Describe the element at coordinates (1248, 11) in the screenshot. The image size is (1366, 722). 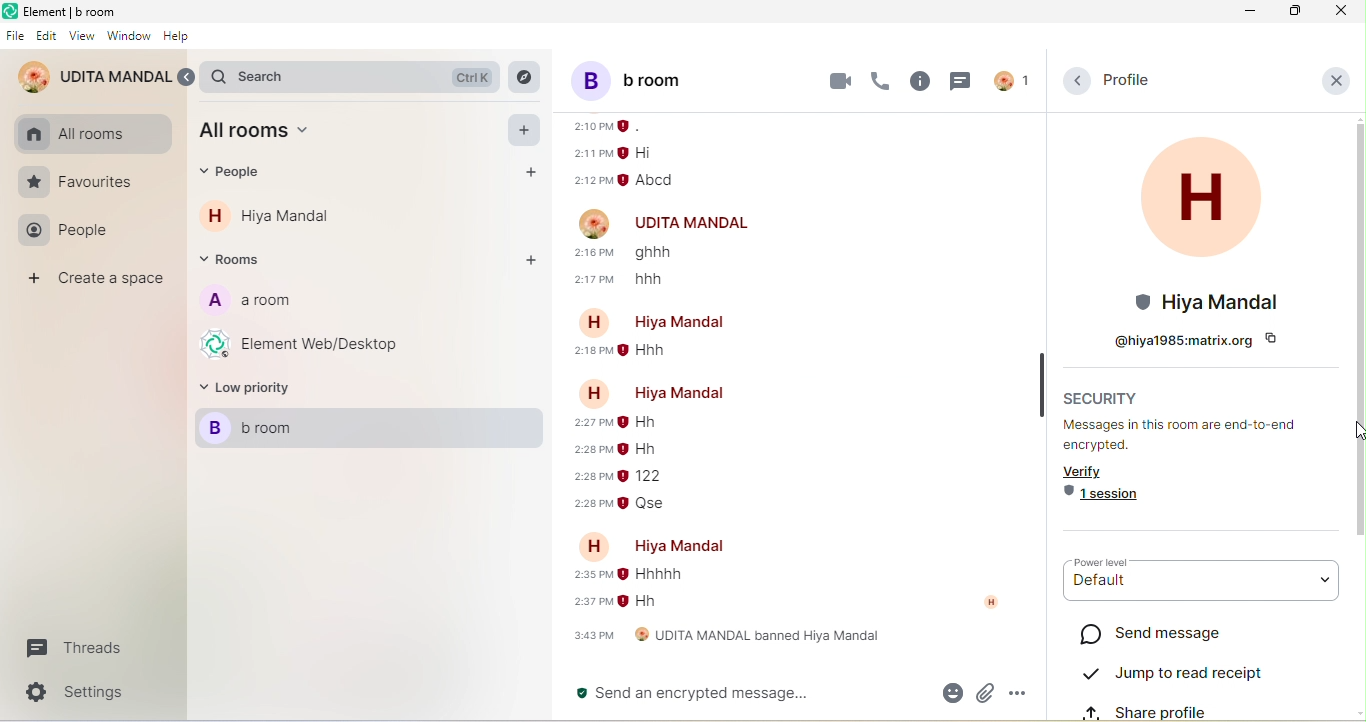
I see `minimize` at that location.